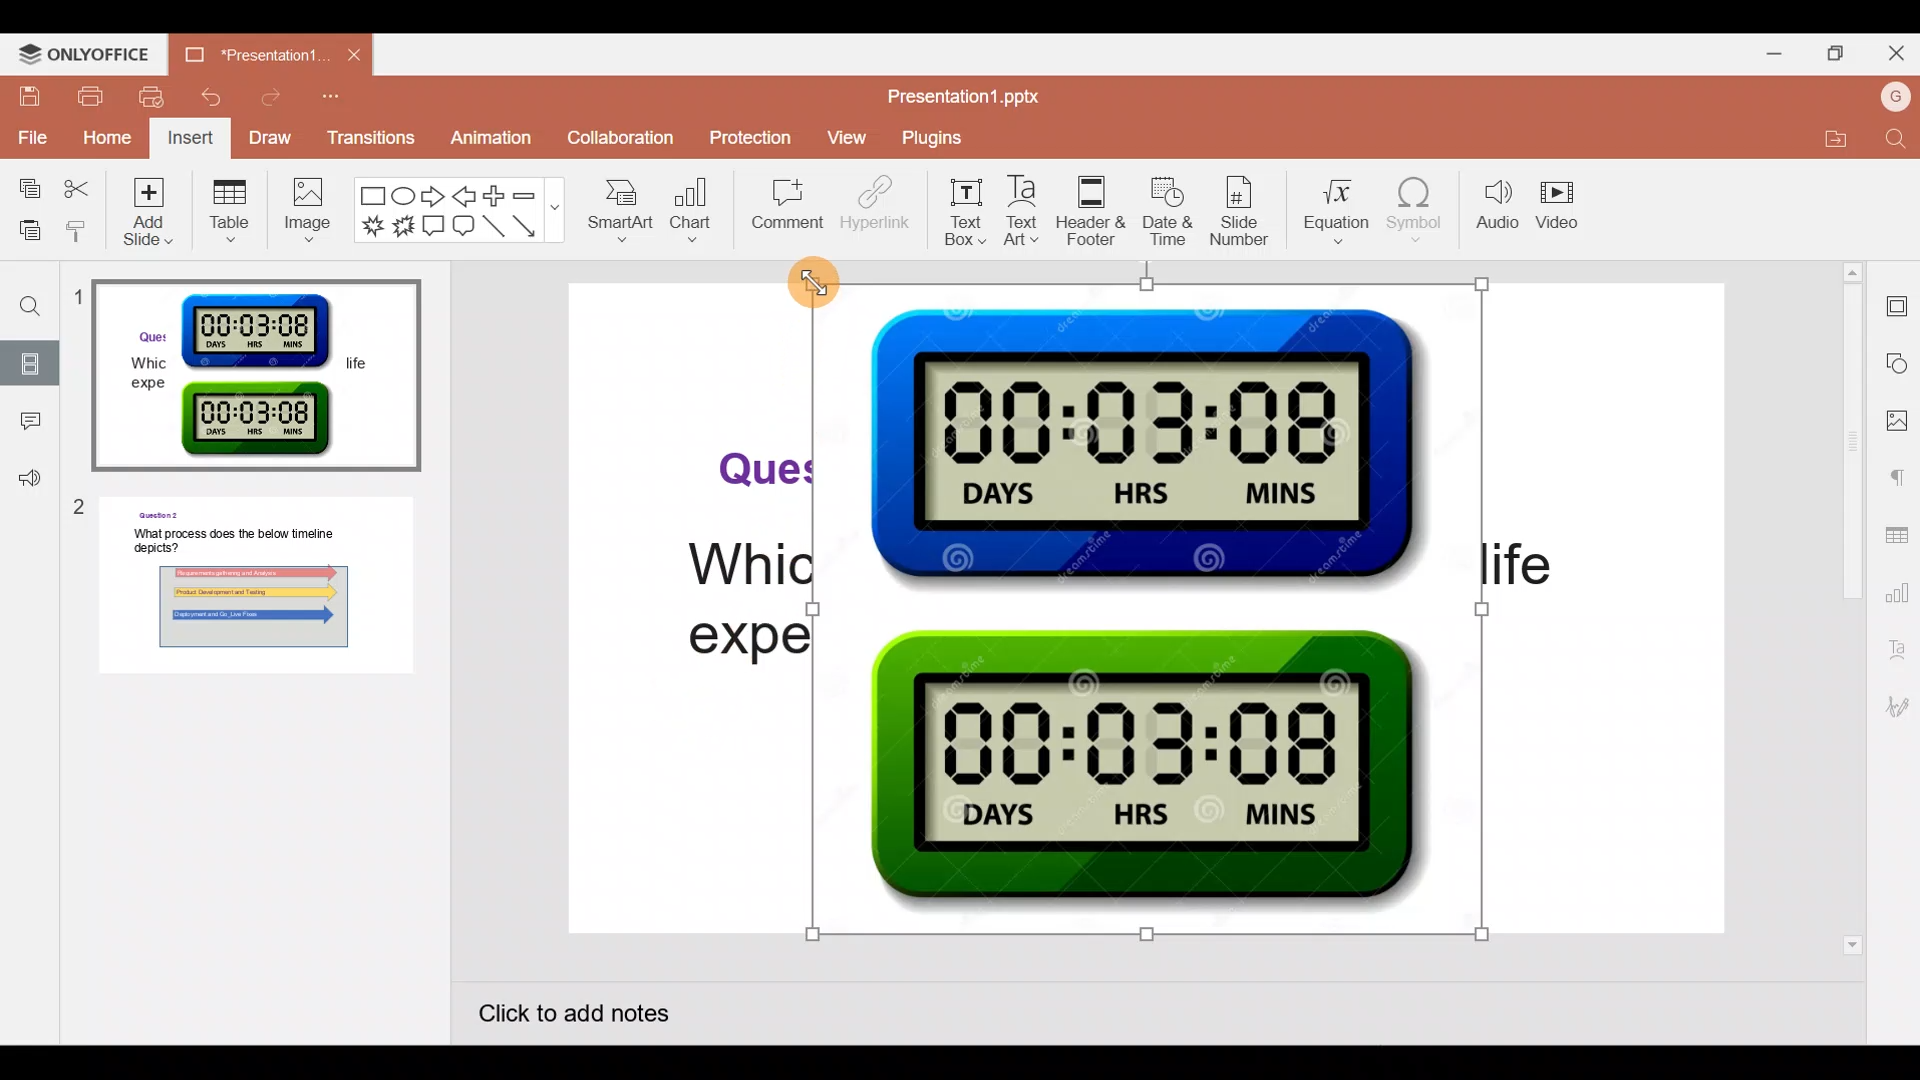 The height and width of the screenshot is (1080, 1920). What do you see at coordinates (962, 208) in the screenshot?
I see `Text box` at bounding box center [962, 208].